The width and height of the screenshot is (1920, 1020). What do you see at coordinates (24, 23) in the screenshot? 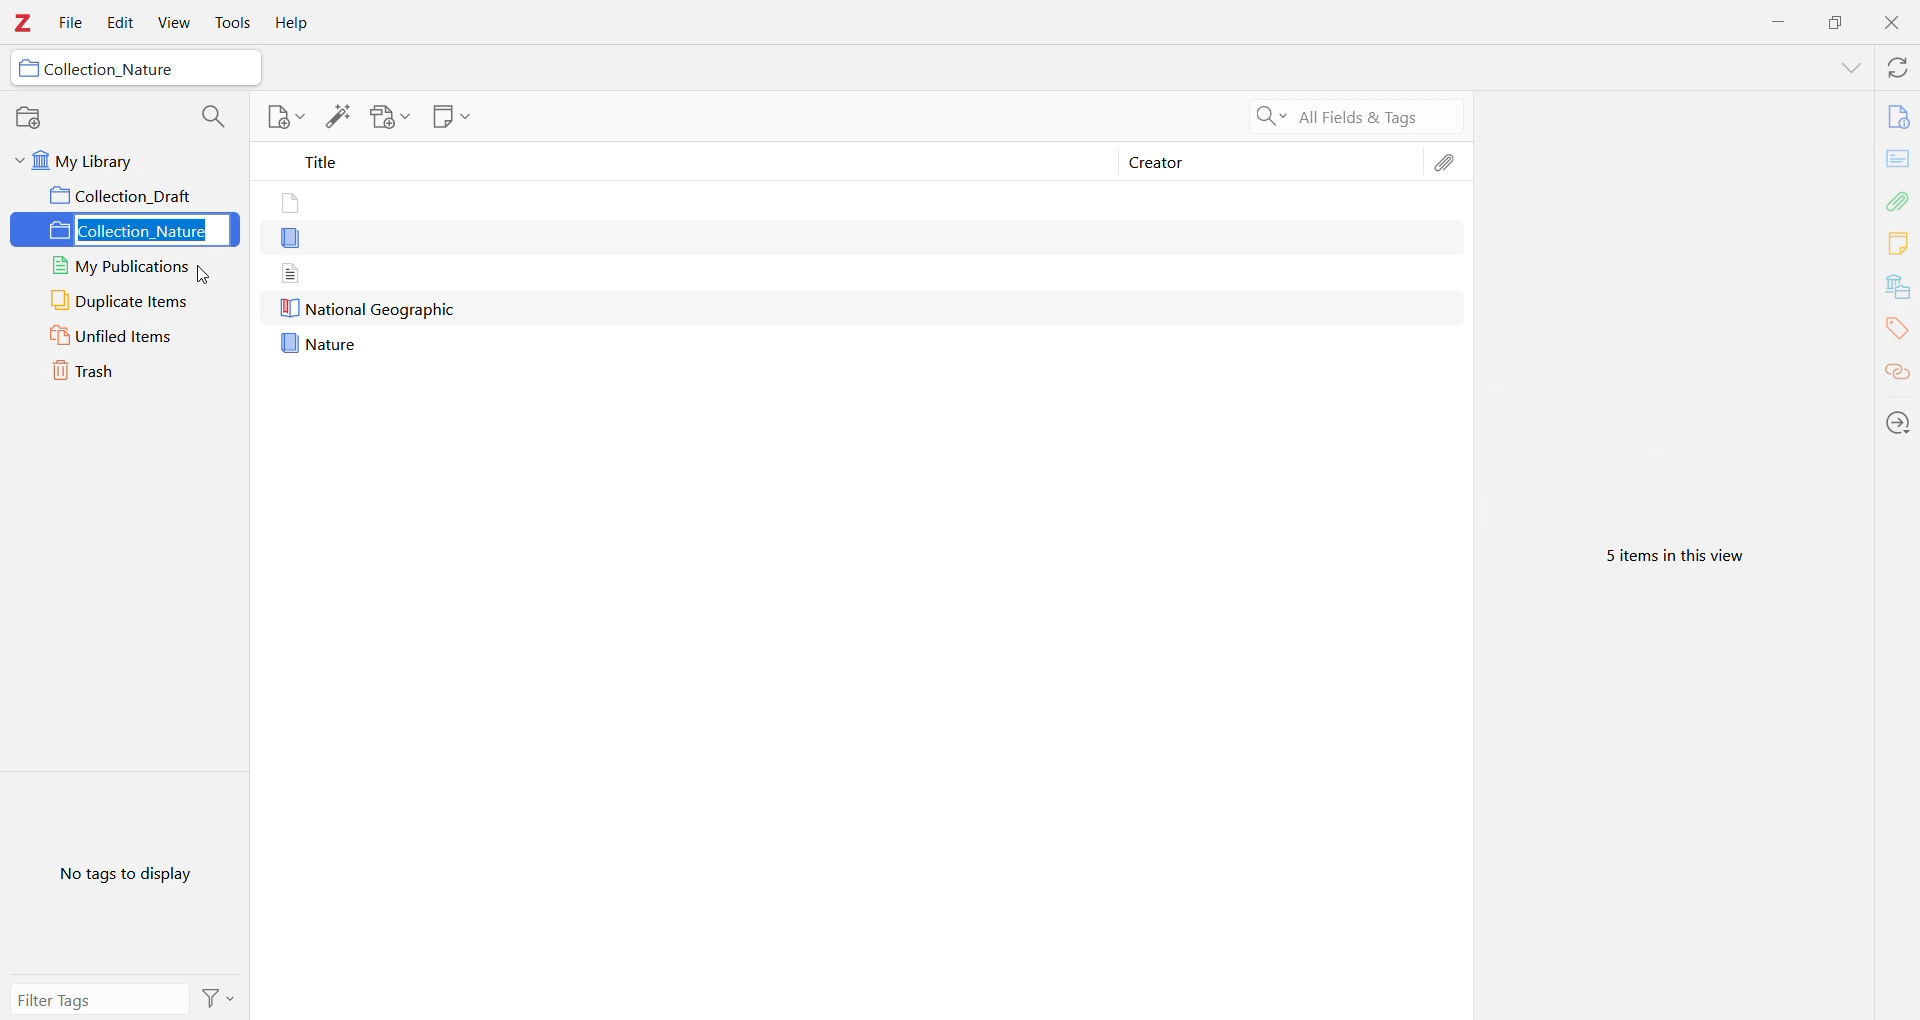
I see `Application Logo` at bounding box center [24, 23].